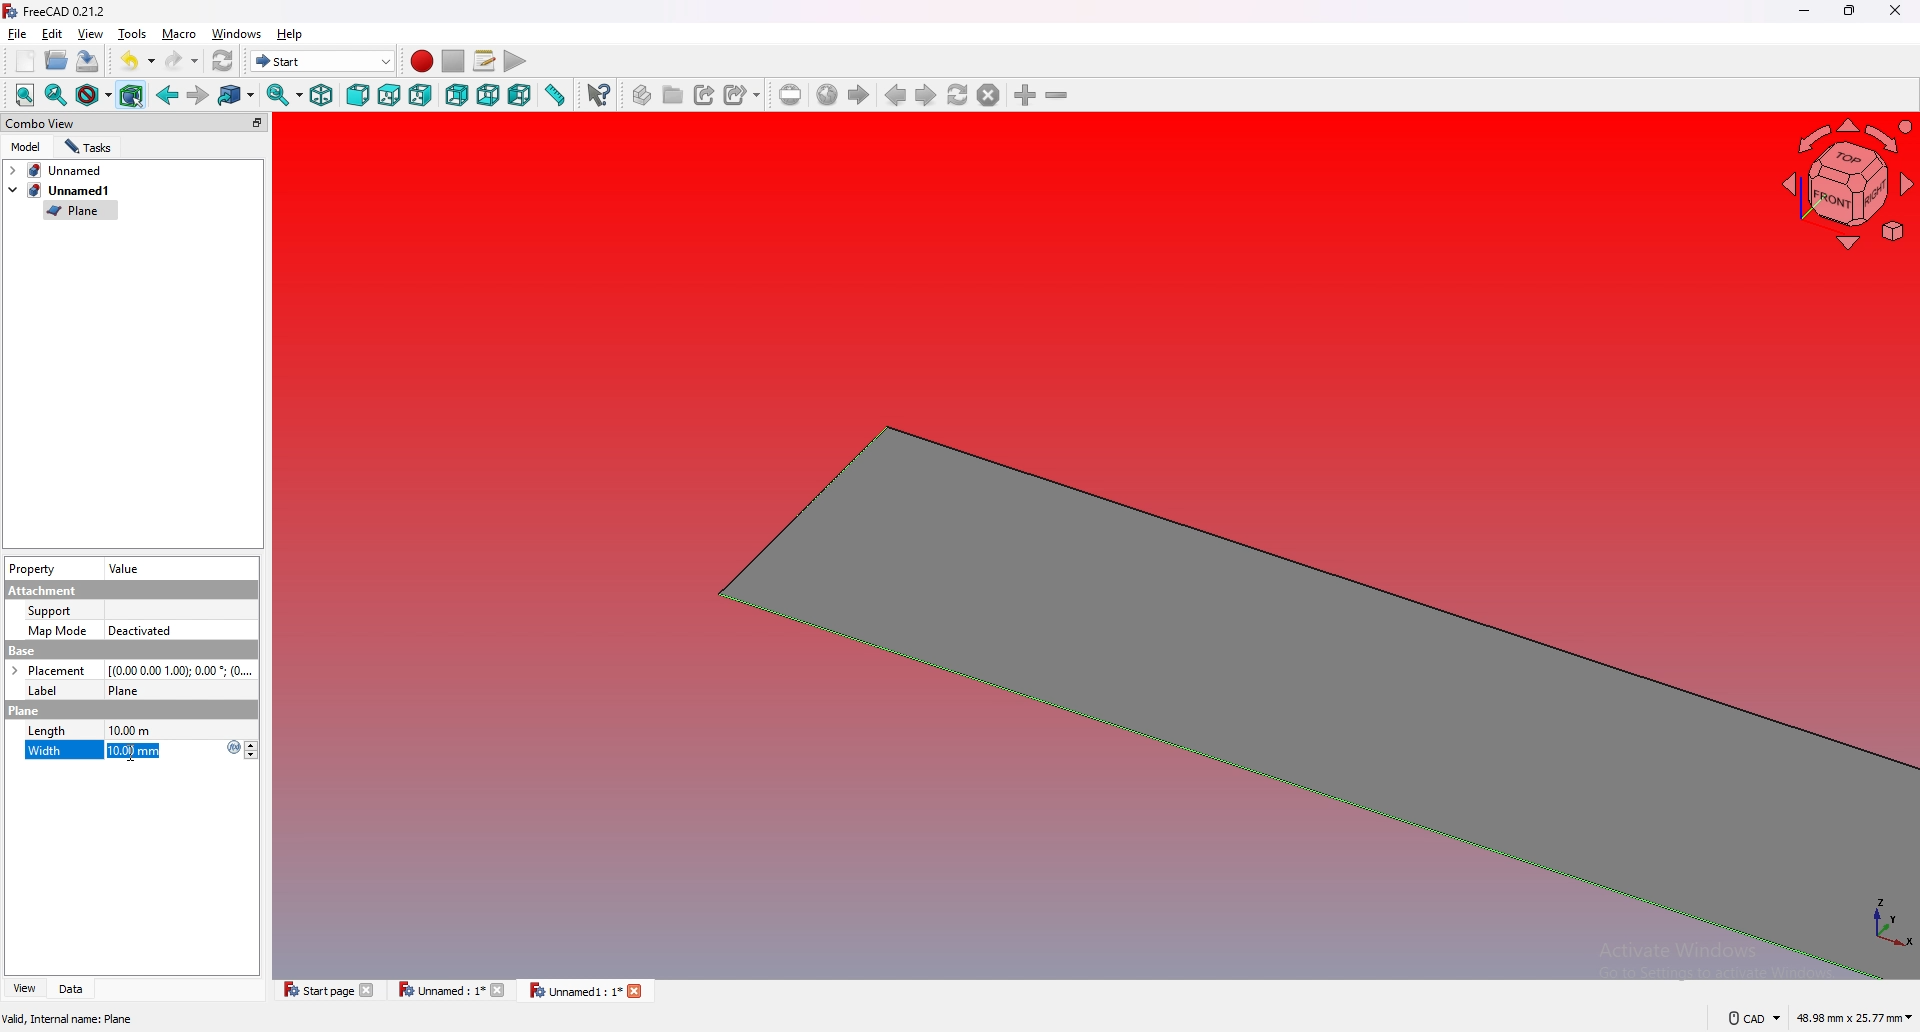 The image size is (1920, 1032). What do you see at coordinates (24, 711) in the screenshot?
I see `plane` at bounding box center [24, 711].